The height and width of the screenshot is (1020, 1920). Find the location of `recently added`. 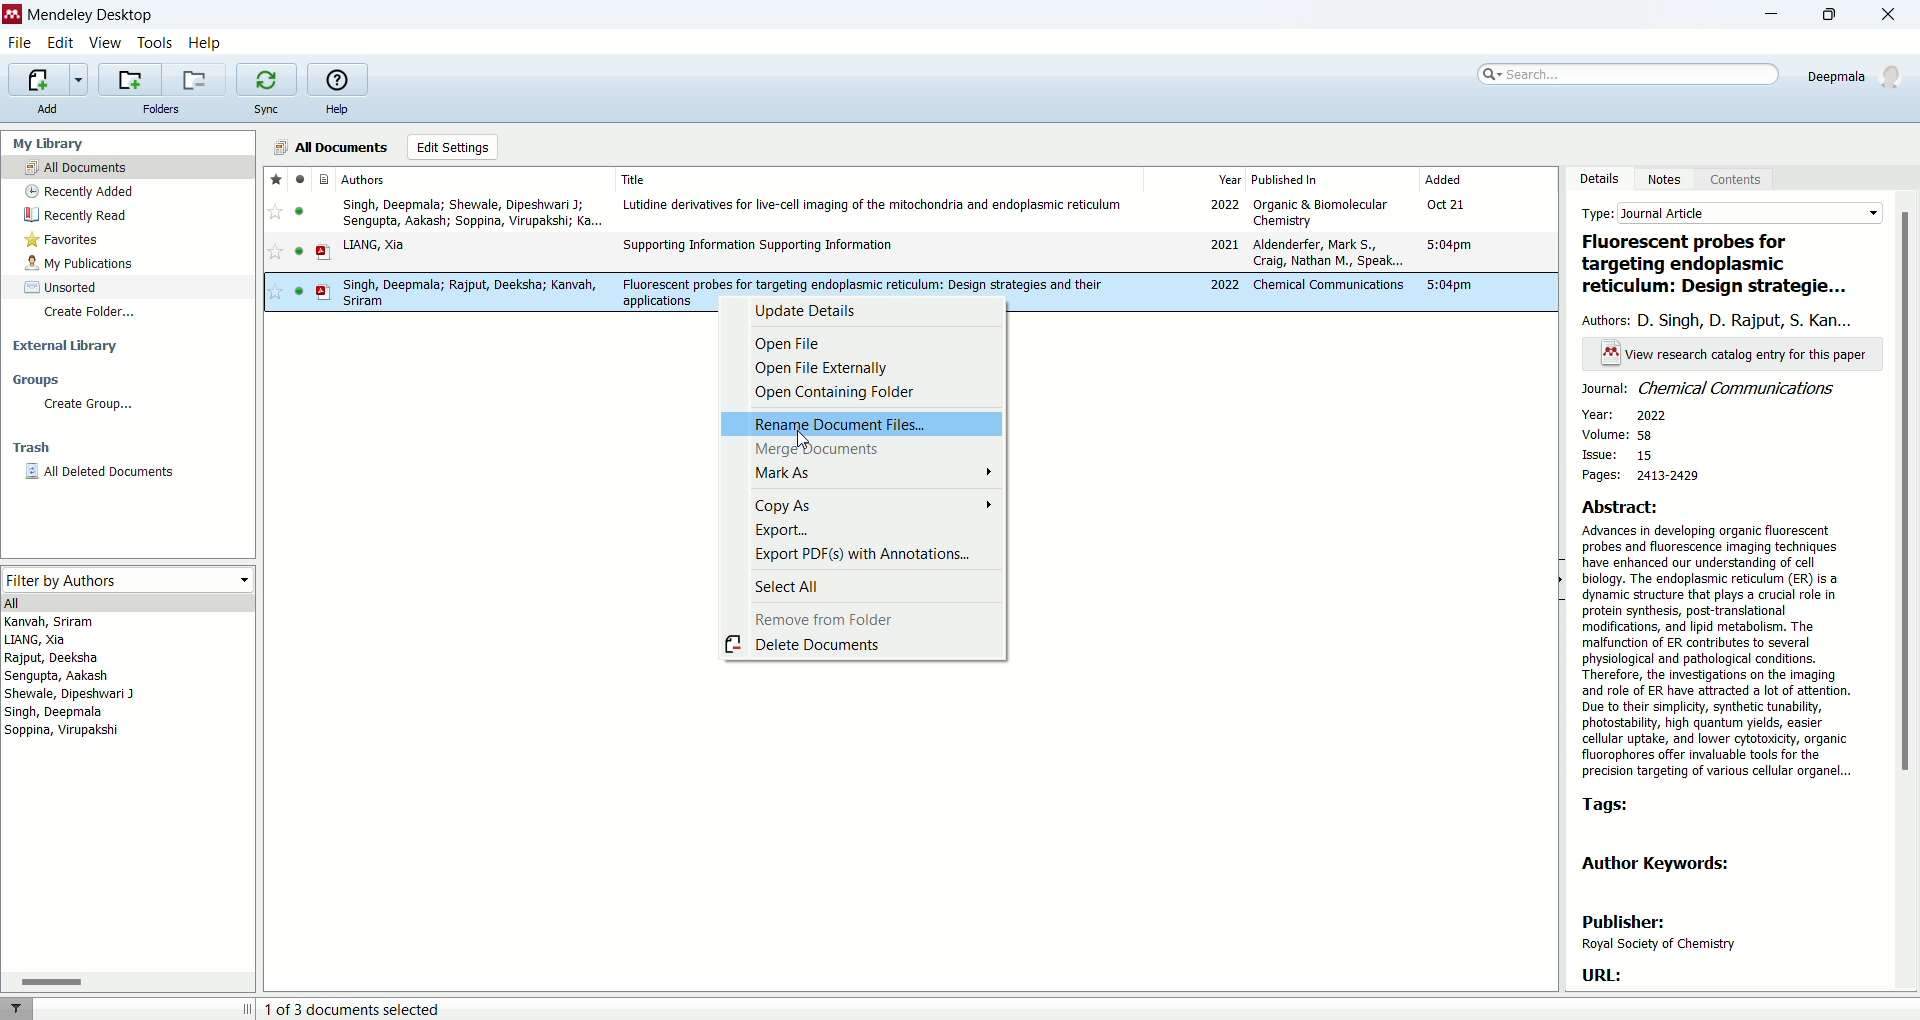

recently added is located at coordinates (82, 191).